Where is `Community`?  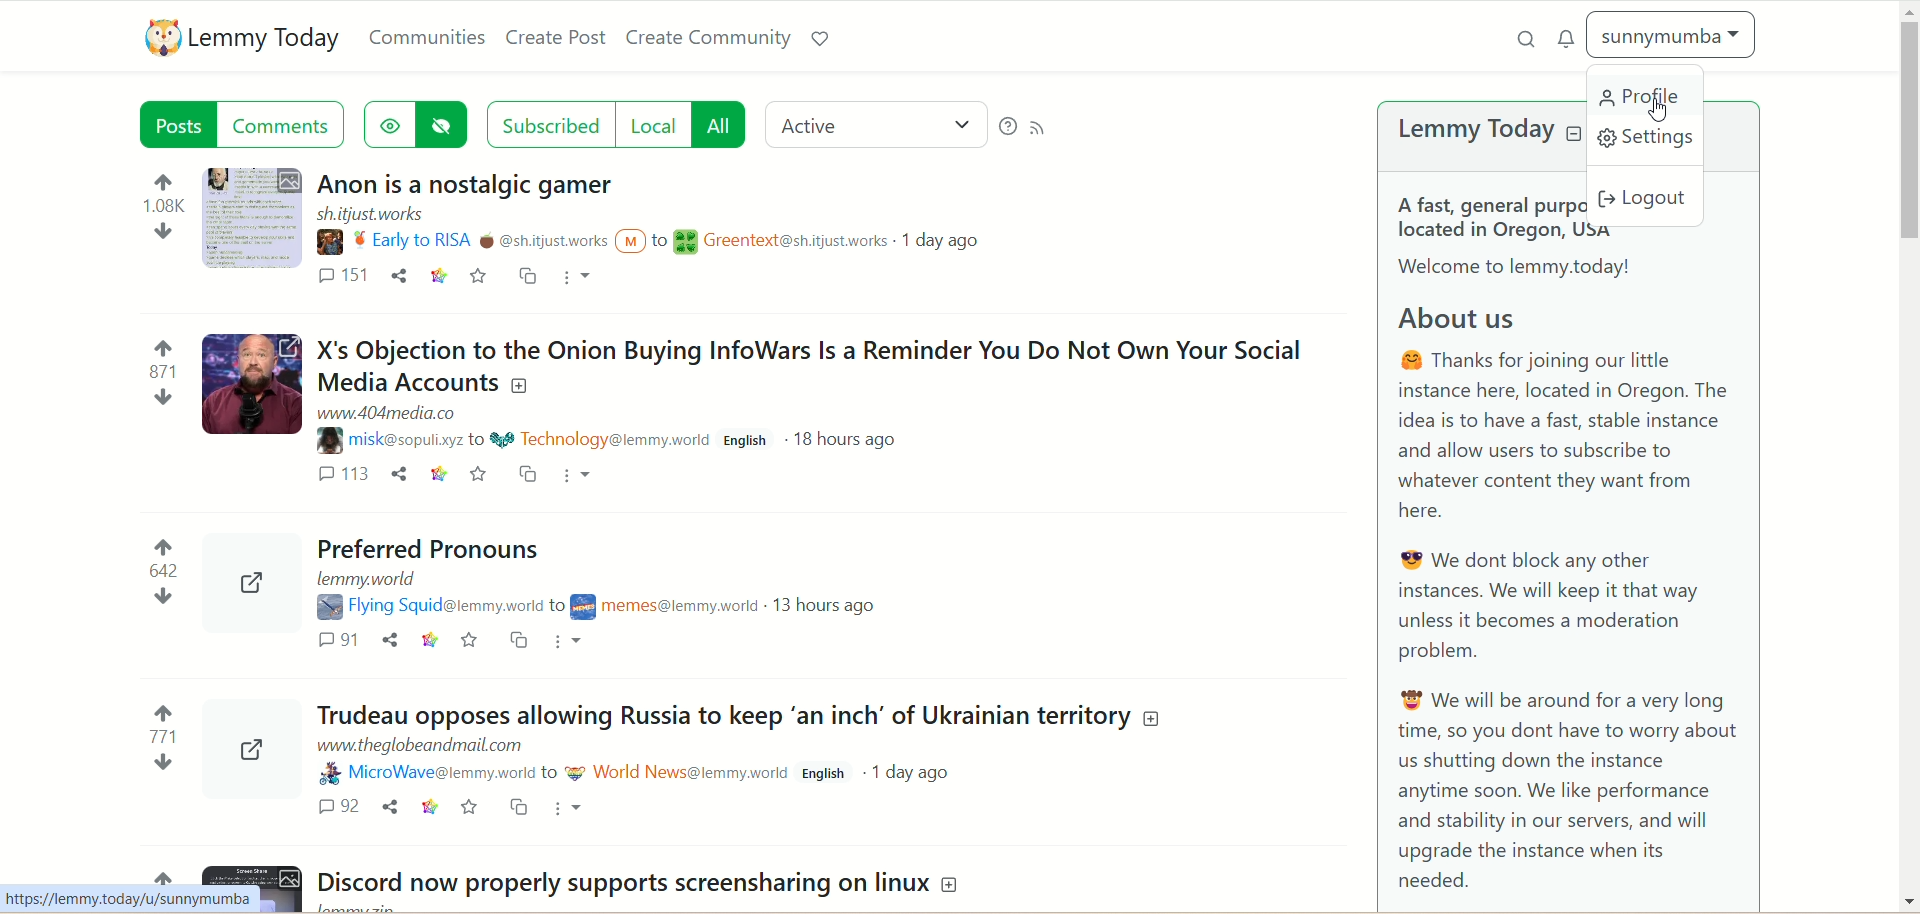 Community is located at coordinates (676, 771).